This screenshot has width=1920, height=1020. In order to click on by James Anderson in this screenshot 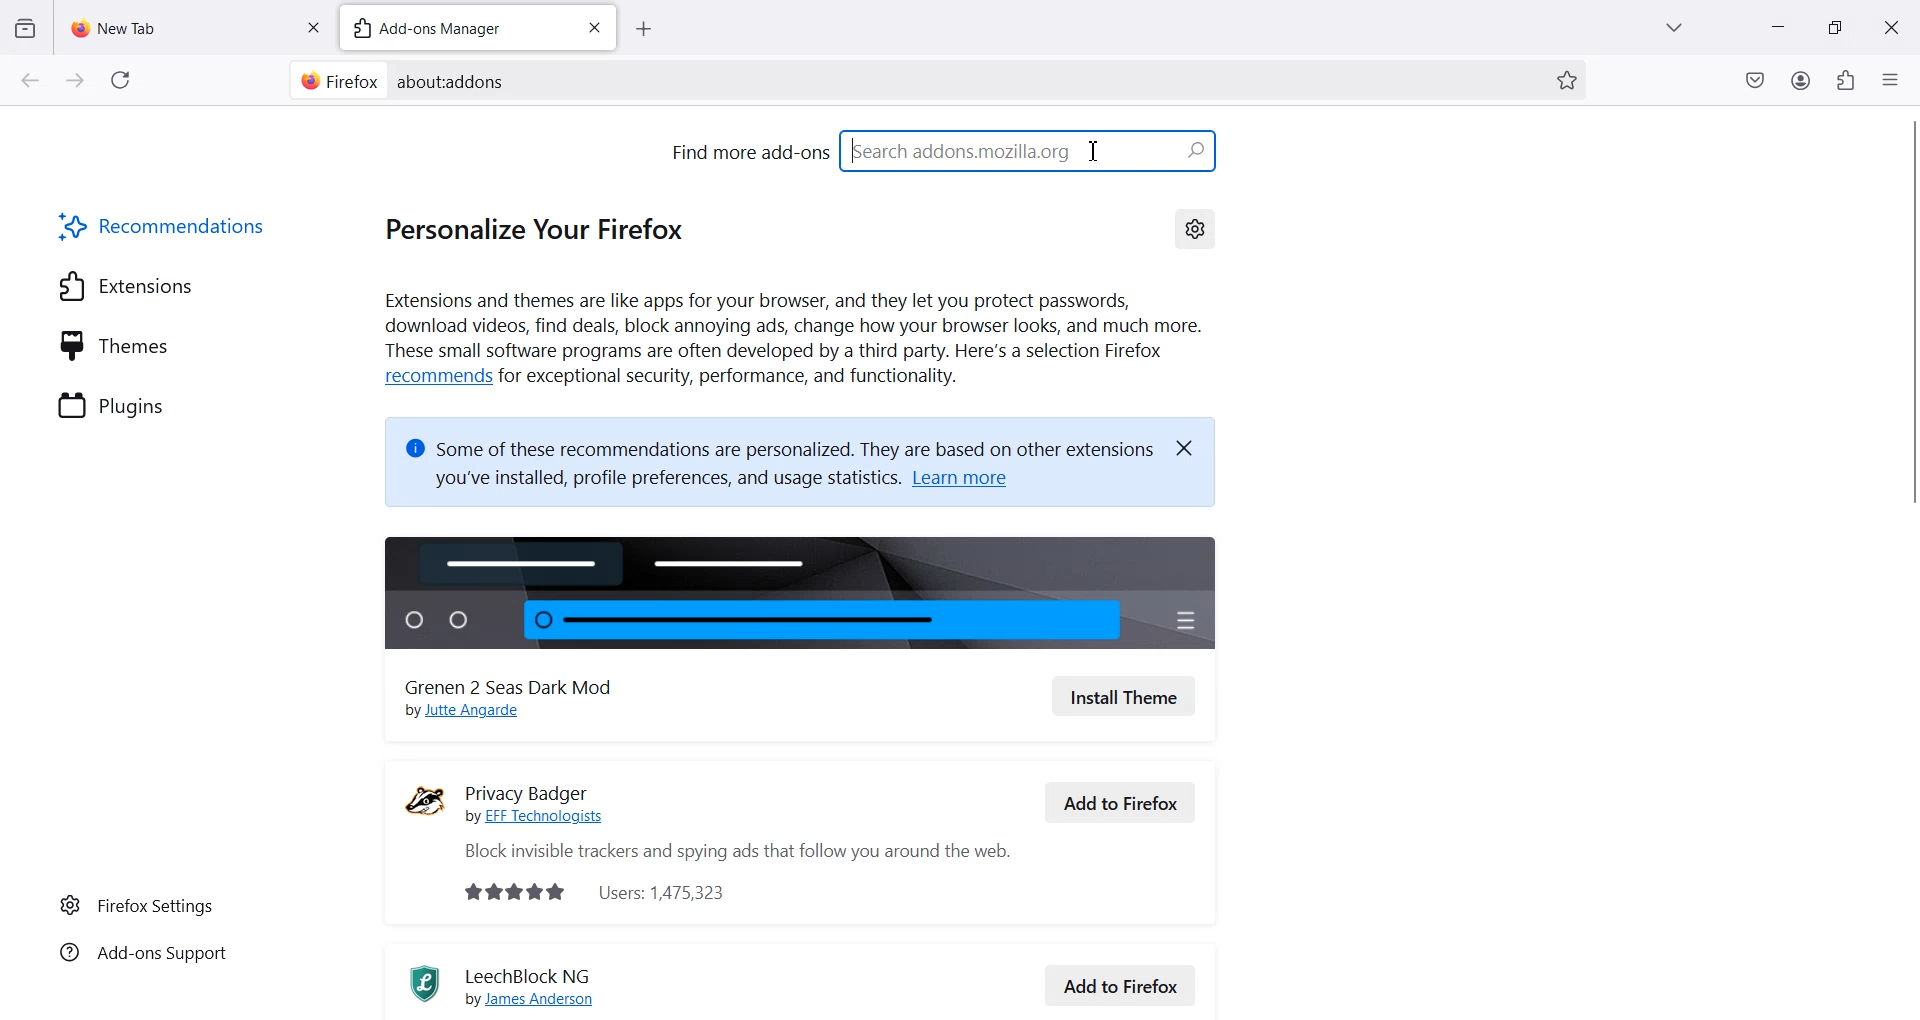, I will do `click(541, 1000)`.